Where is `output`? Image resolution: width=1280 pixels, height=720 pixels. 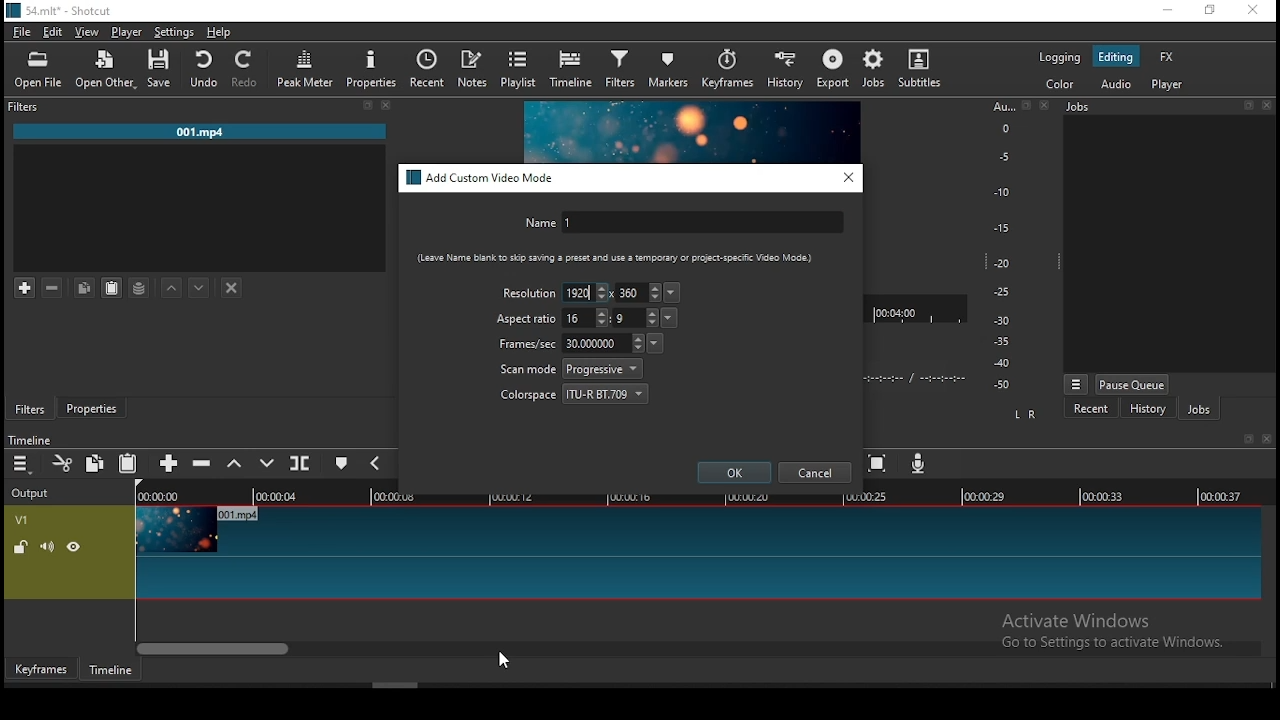 output is located at coordinates (33, 494).